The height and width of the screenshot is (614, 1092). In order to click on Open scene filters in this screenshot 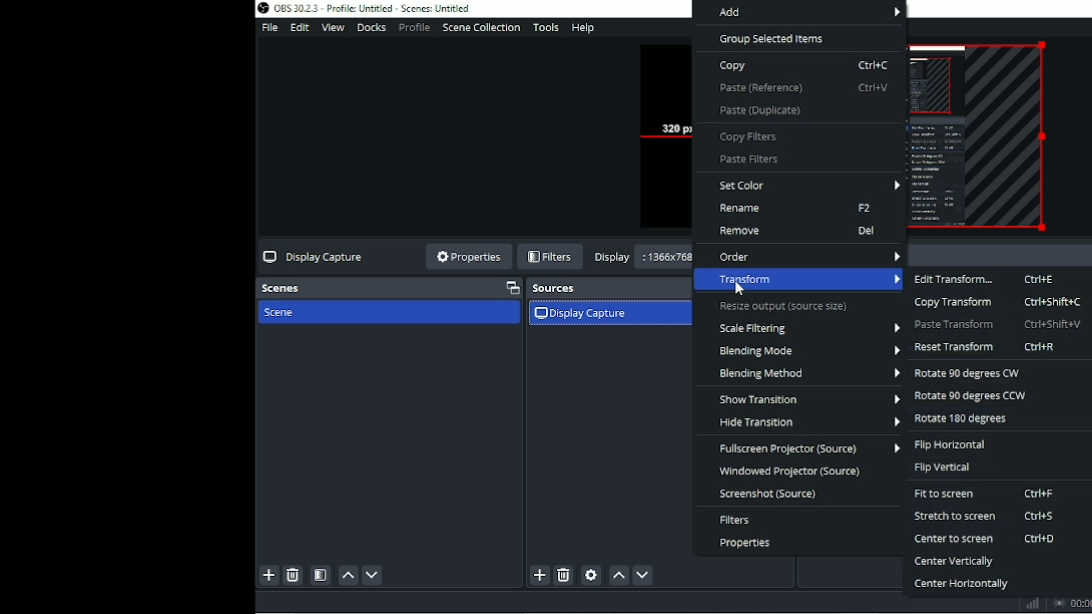, I will do `click(320, 575)`.